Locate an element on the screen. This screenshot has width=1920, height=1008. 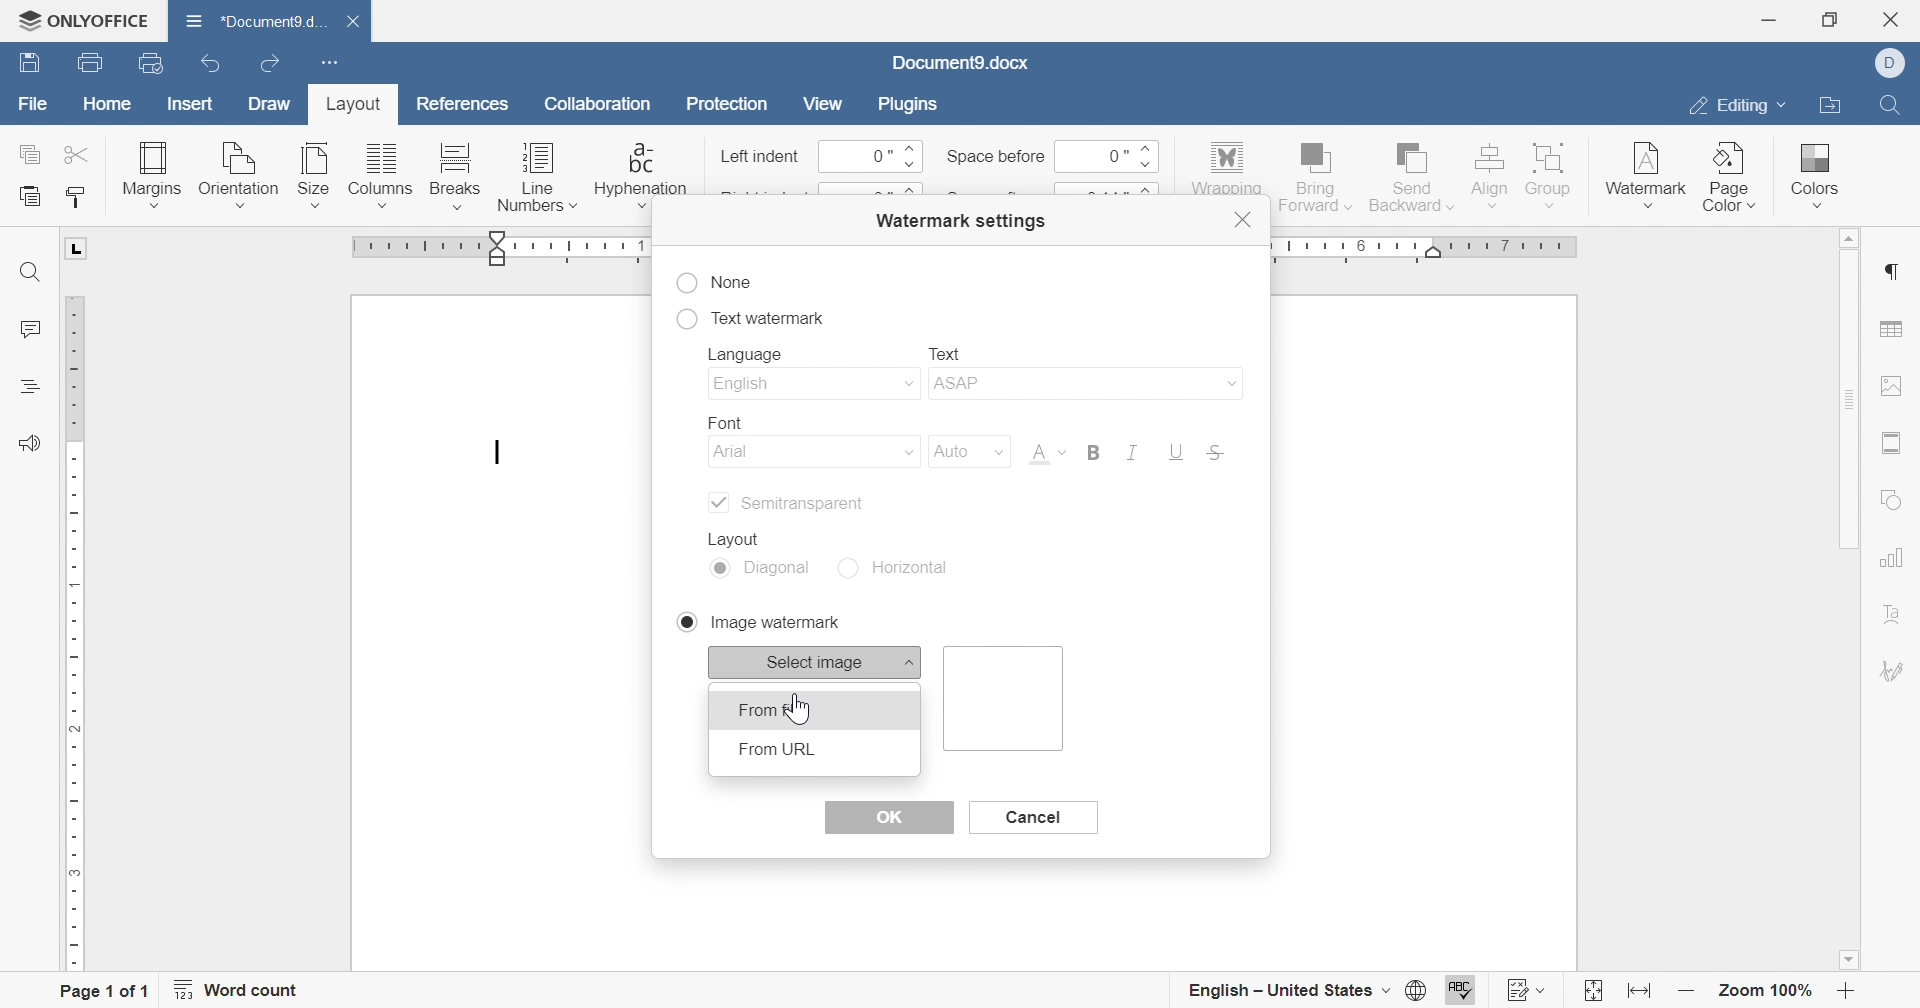
set document language is located at coordinates (1423, 990).